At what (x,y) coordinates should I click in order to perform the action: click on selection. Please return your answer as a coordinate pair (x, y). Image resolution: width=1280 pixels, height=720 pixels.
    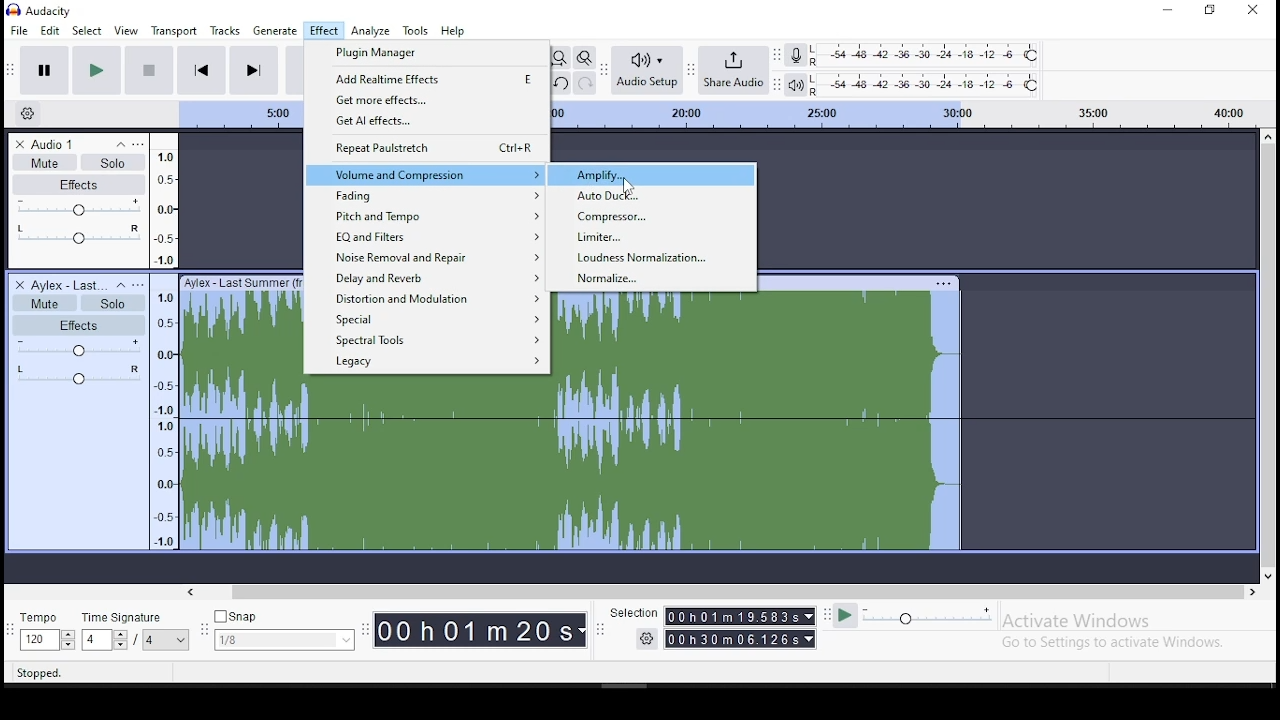
    Looking at the image, I should click on (633, 614).